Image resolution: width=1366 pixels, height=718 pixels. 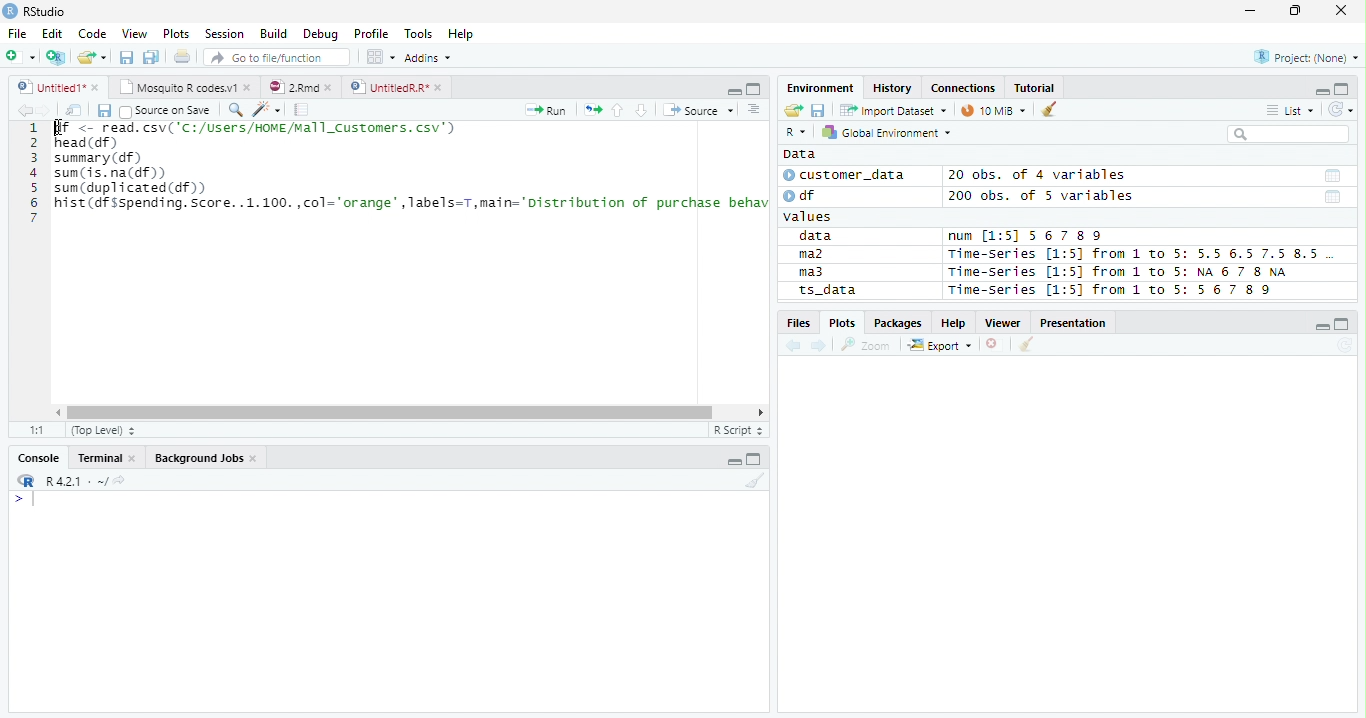 I want to click on Create Project, so click(x=57, y=57).